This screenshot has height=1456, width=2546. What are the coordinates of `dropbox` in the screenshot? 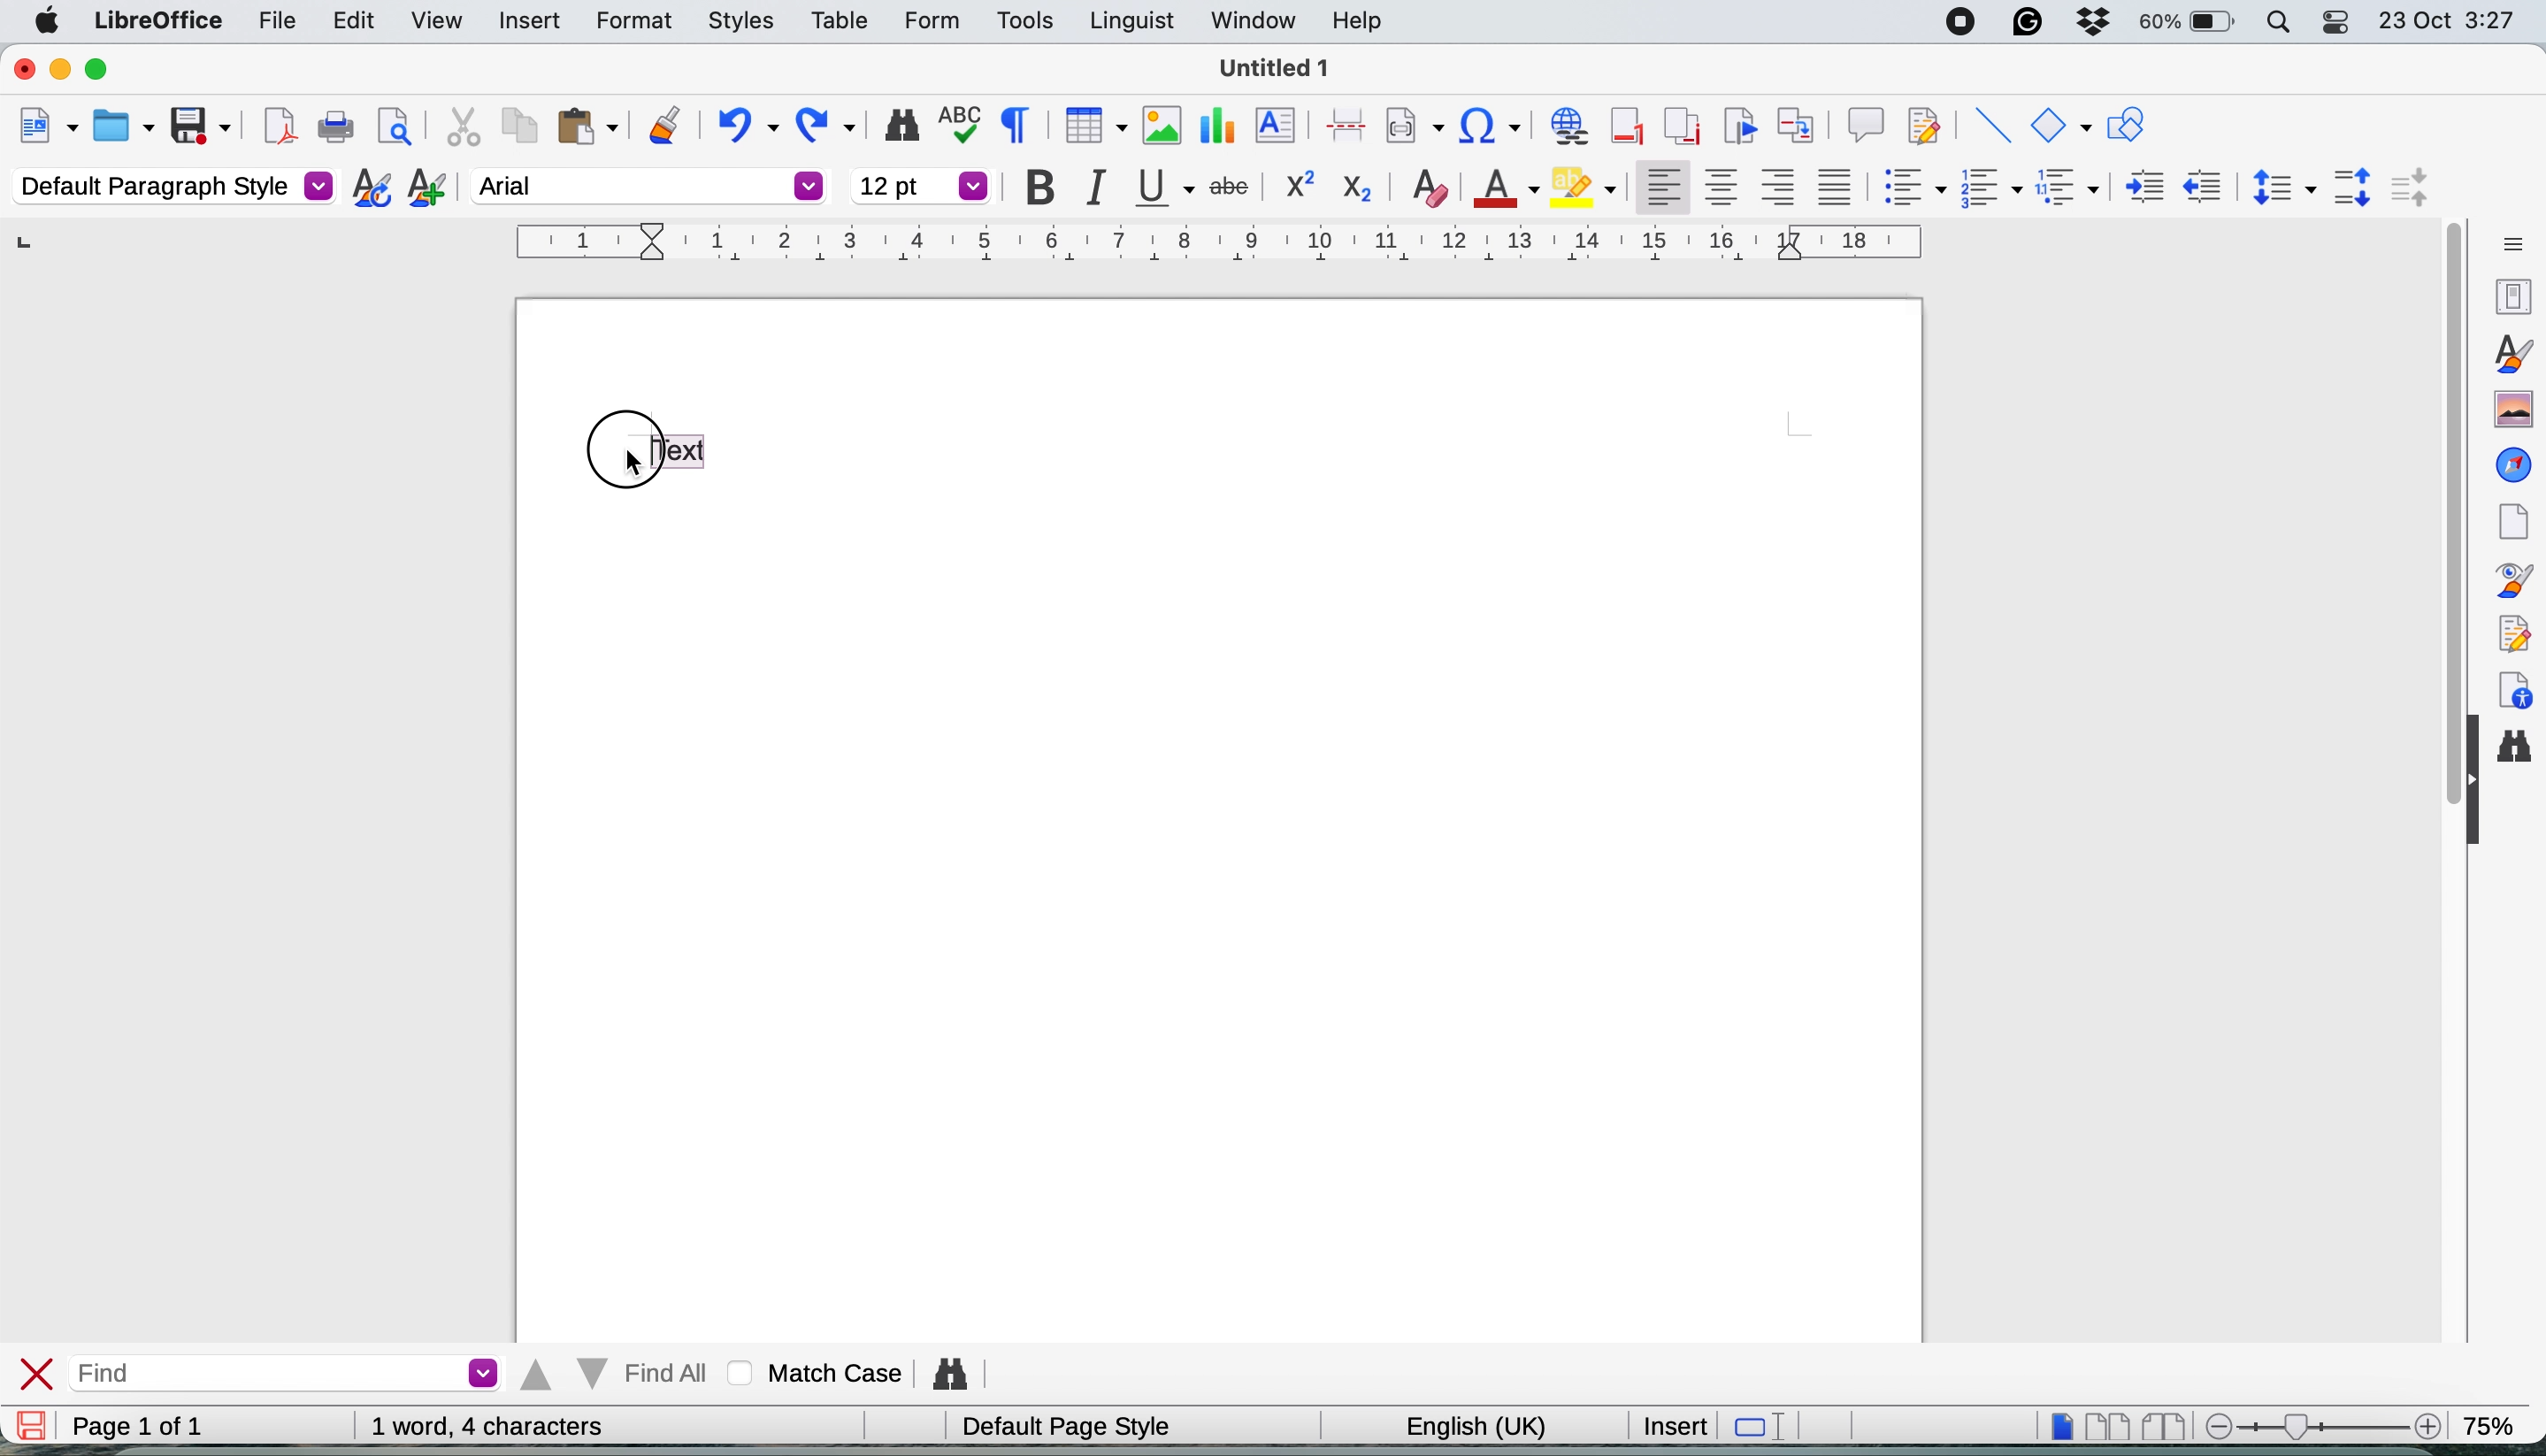 It's located at (2090, 20).